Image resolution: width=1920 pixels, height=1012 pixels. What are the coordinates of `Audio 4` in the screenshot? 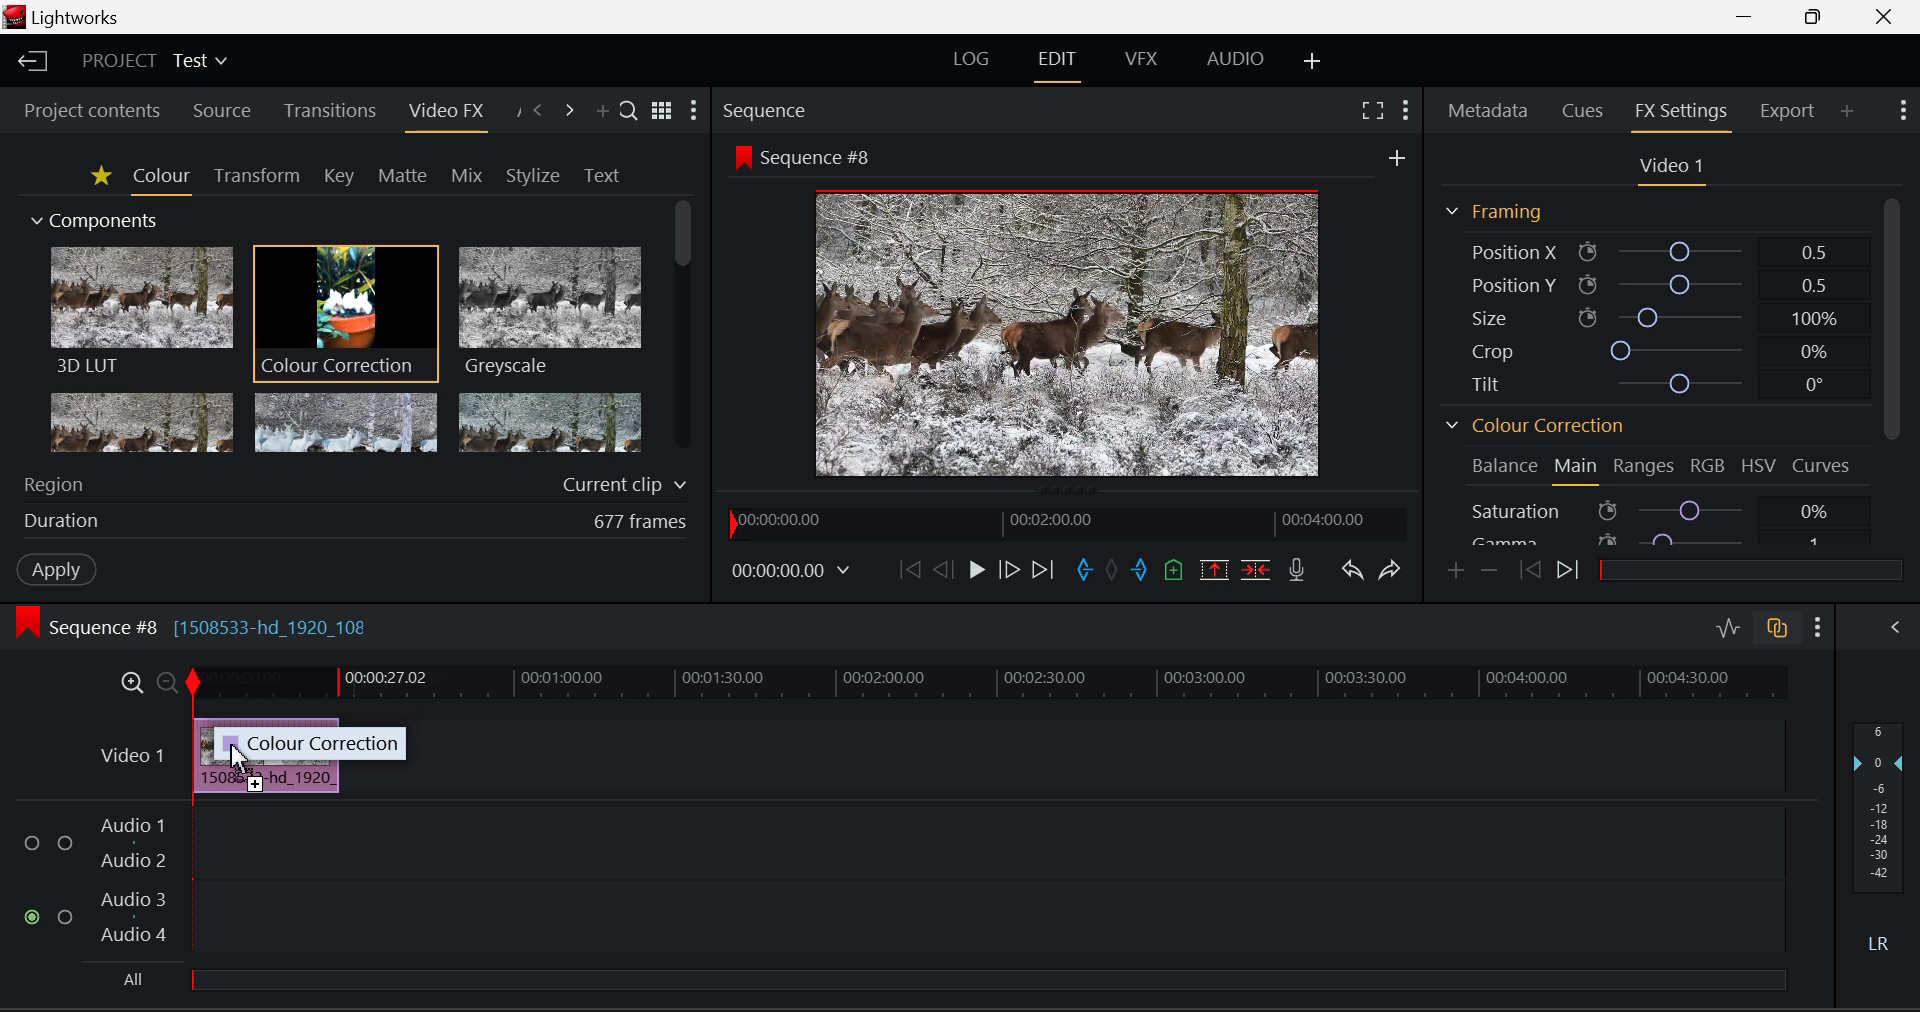 It's located at (136, 938).